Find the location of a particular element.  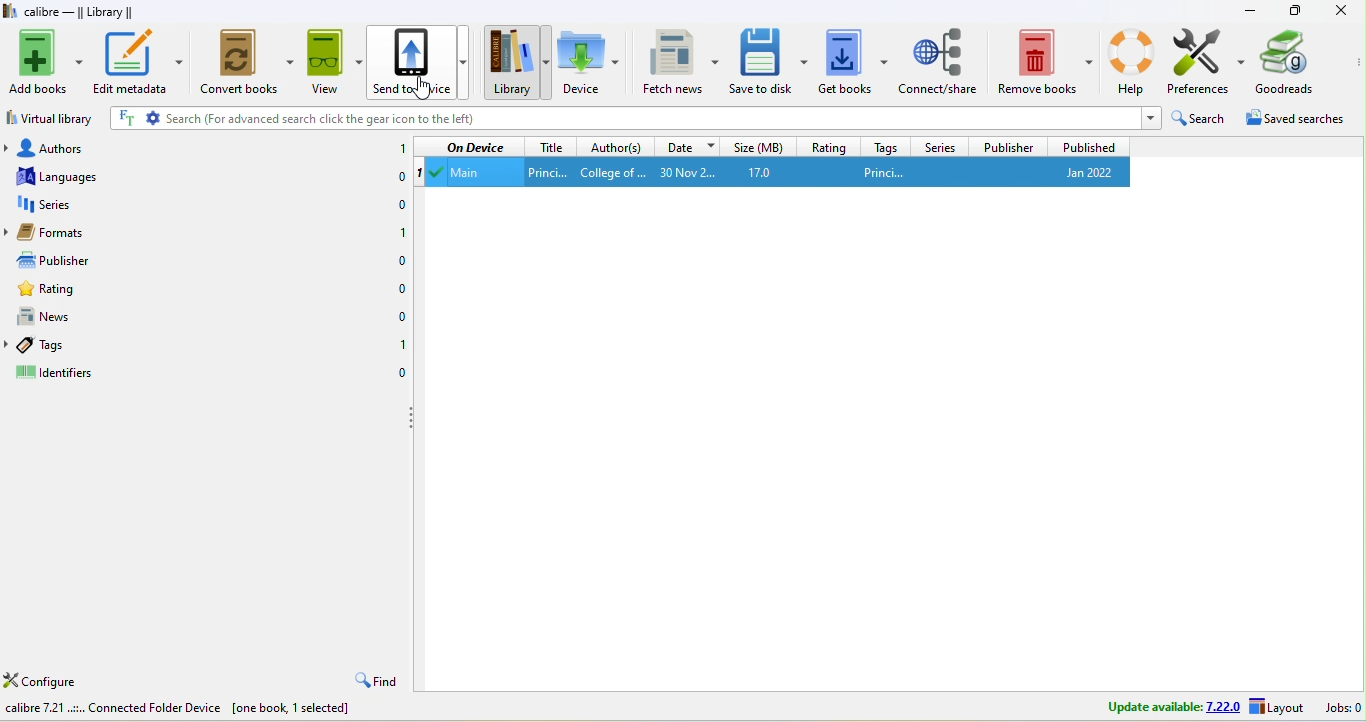

date is located at coordinates (692, 147).